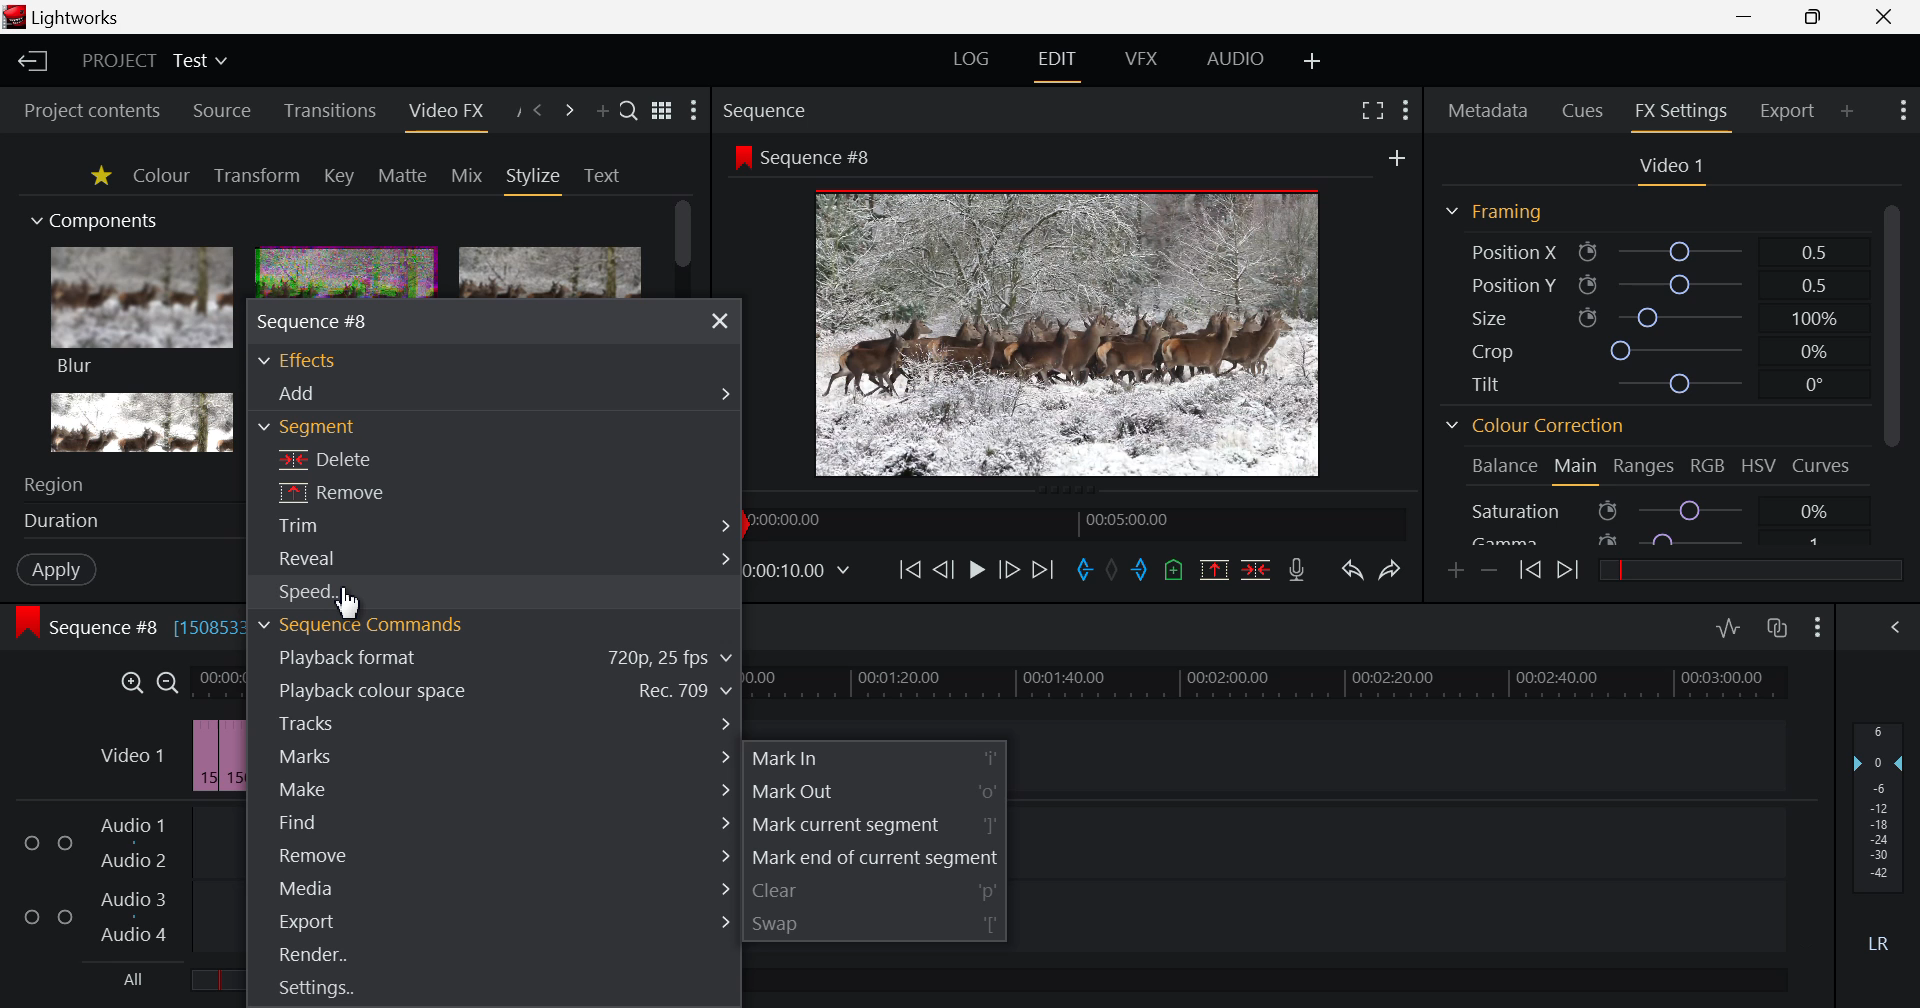 Image resolution: width=1920 pixels, height=1008 pixels. I want to click on Mark In, so click(877, 757).